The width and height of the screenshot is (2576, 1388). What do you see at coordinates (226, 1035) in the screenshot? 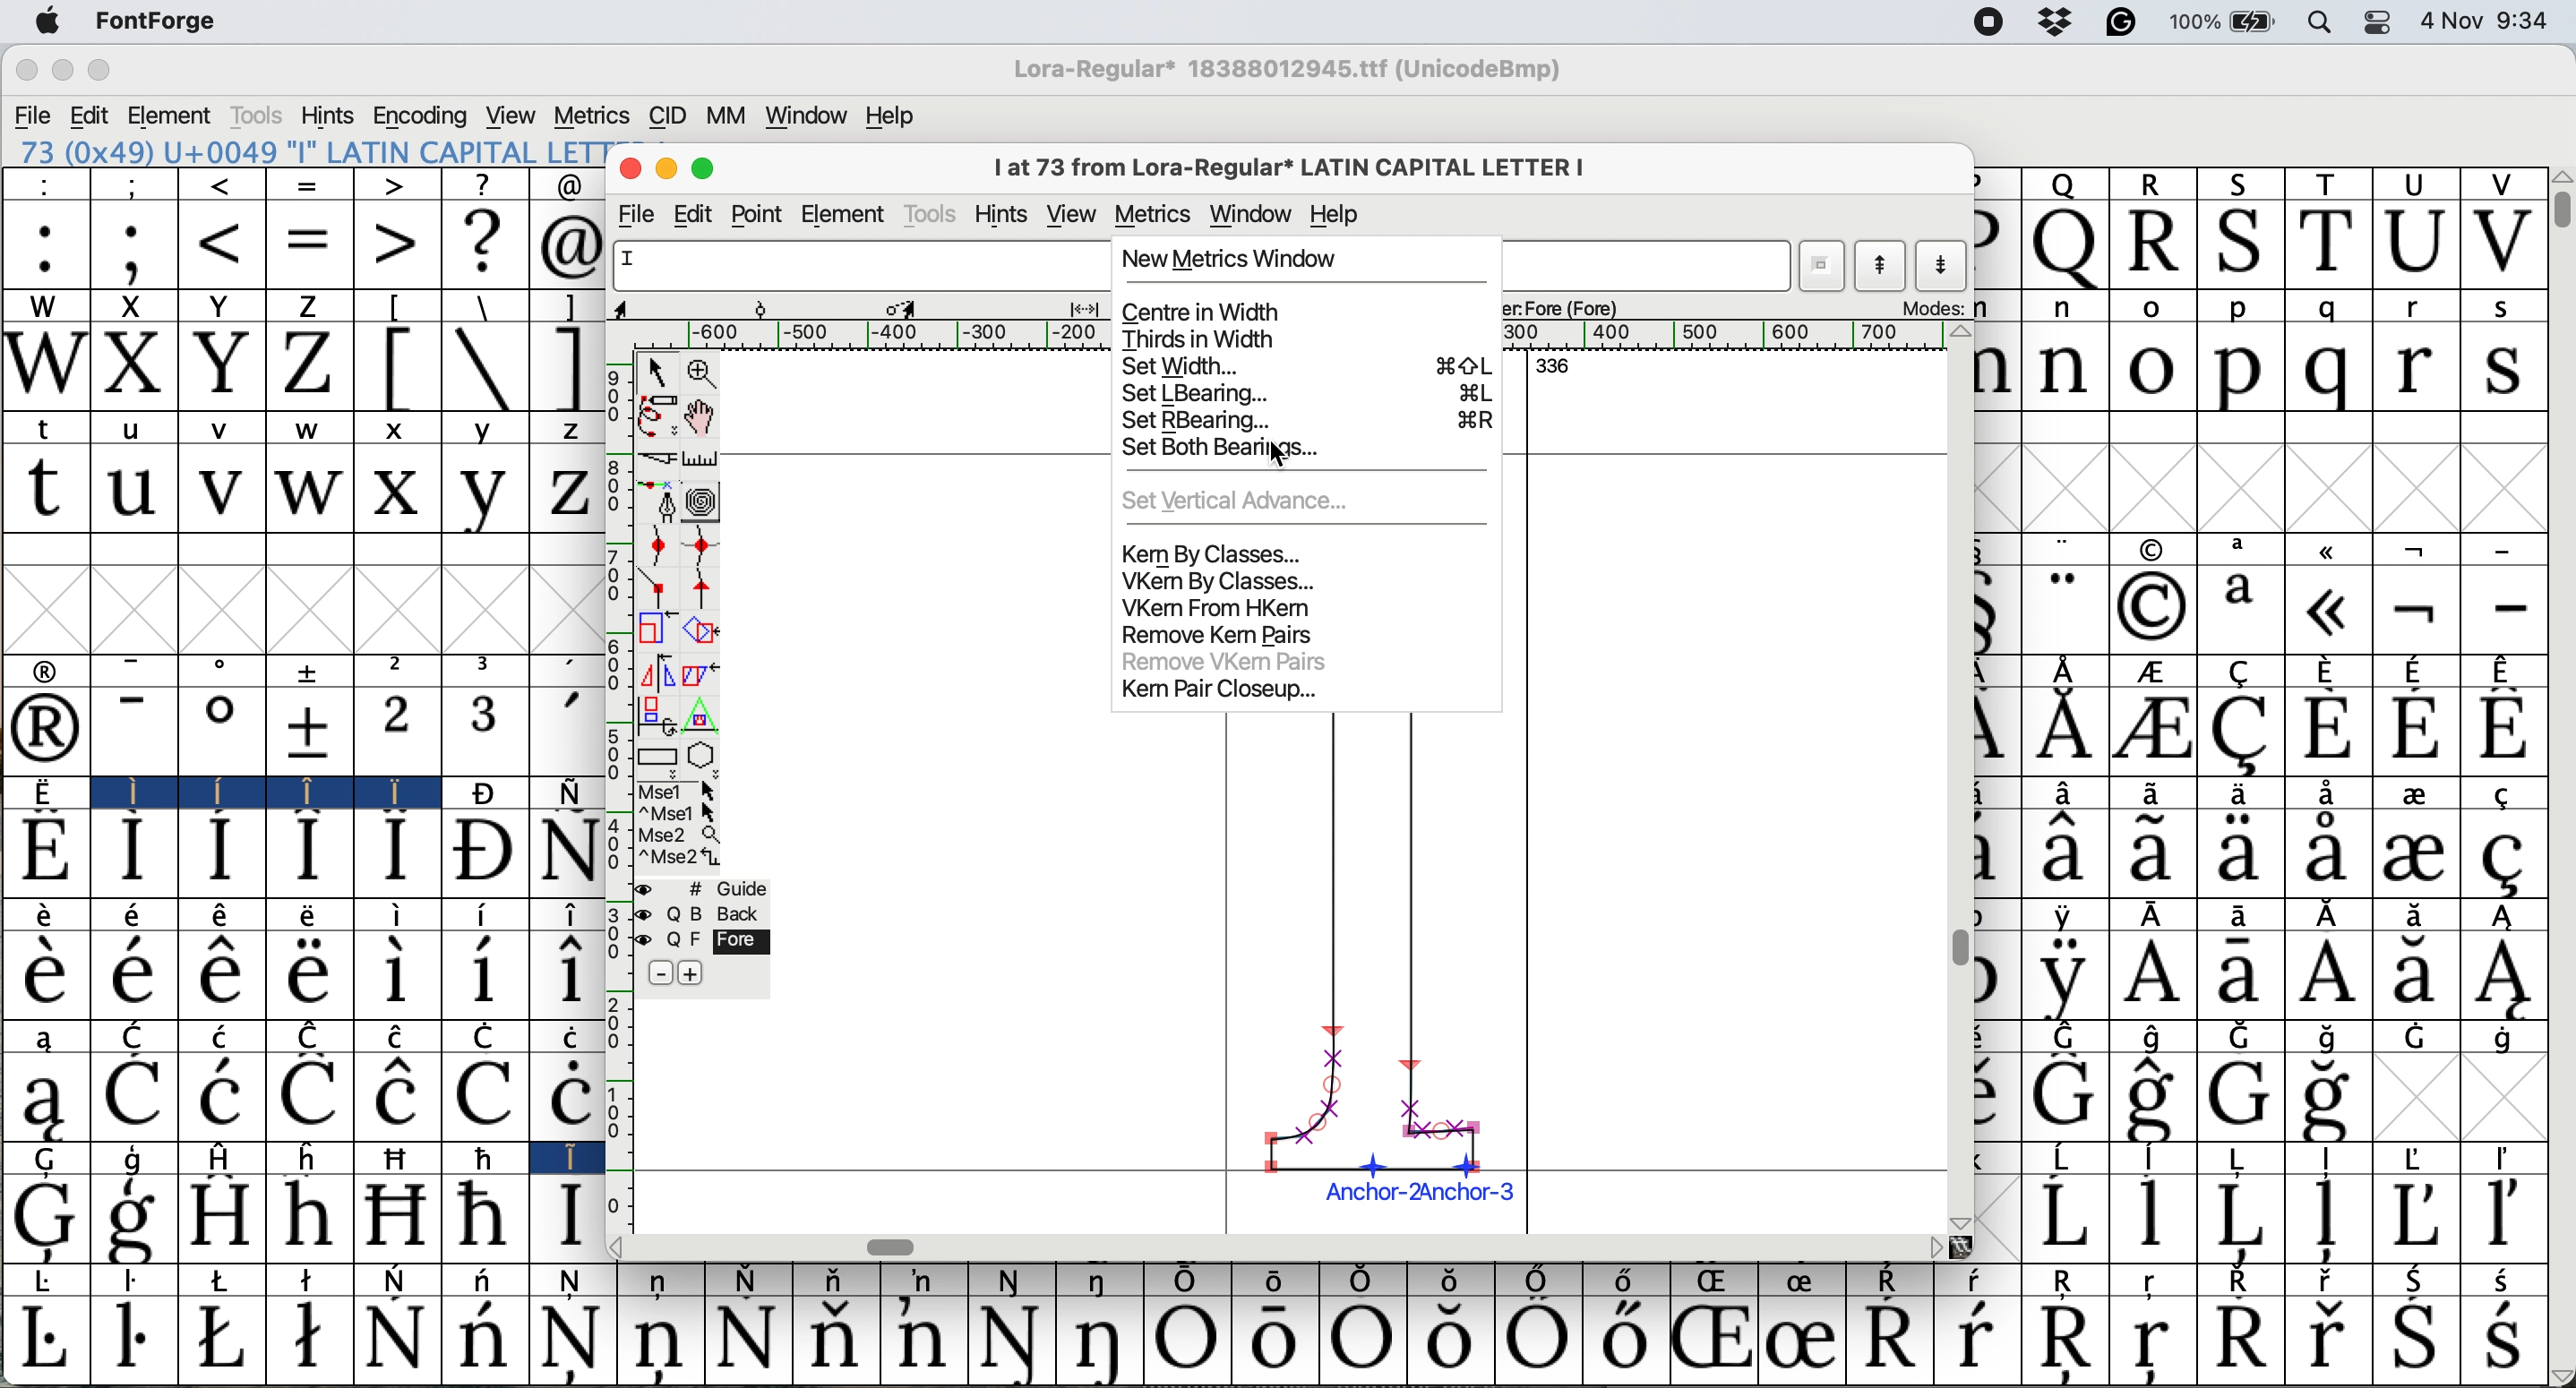
I see `Symbol` at bounding box center [226, 1035].